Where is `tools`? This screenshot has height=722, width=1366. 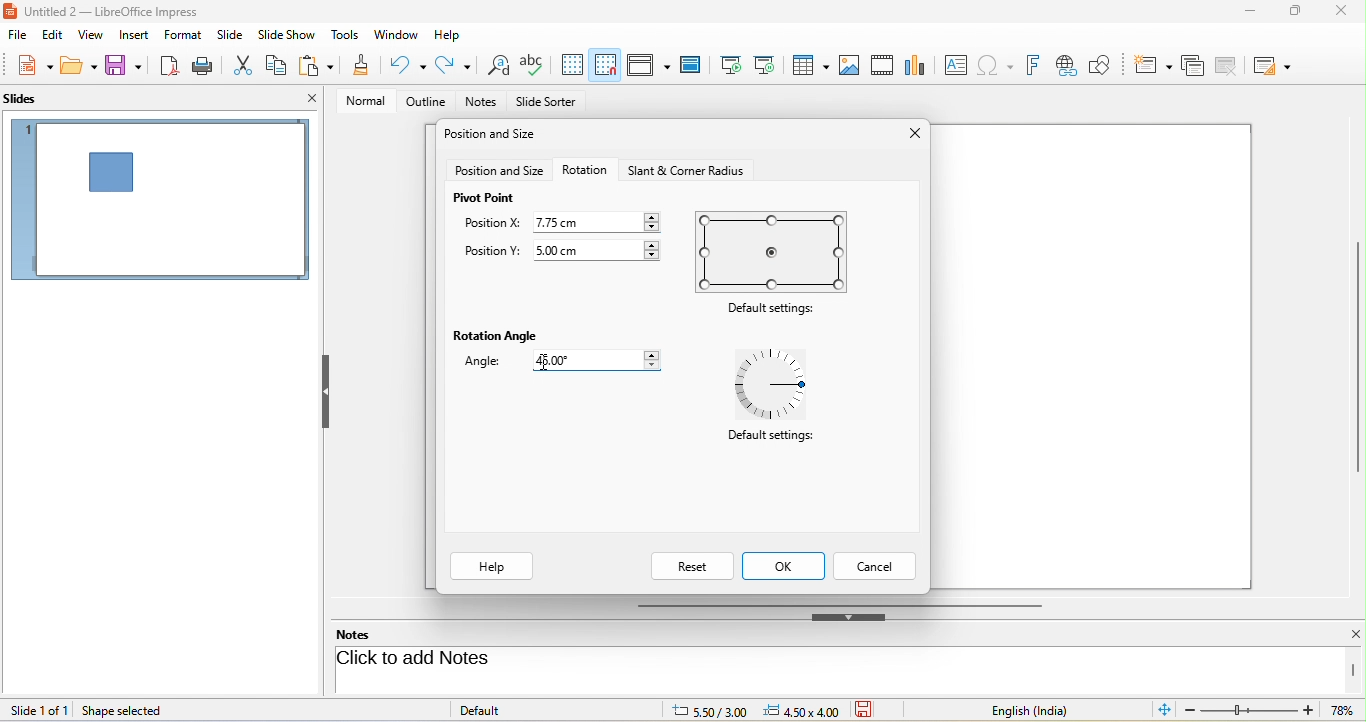 tools is located at coordinates (346, 36).